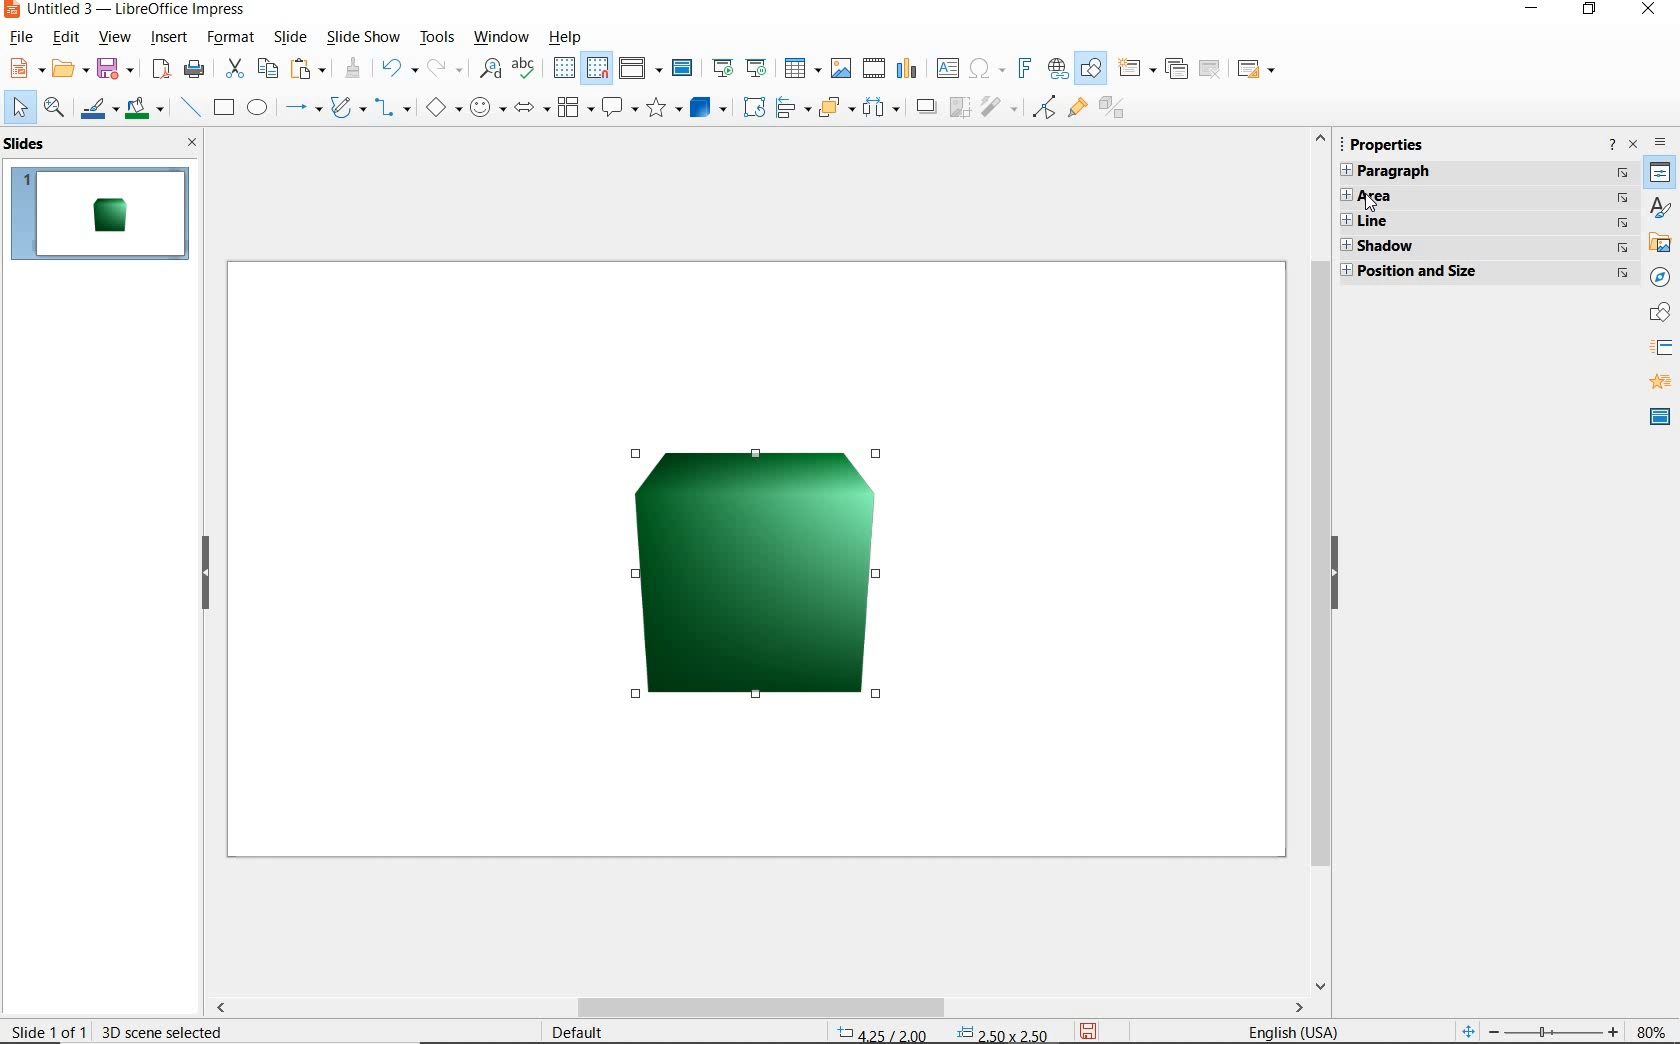 This screenshot has height=1044, width=1680. Describe the element at coordinates (929, 109) in the screenshot. I see `SHADOW` at that location.